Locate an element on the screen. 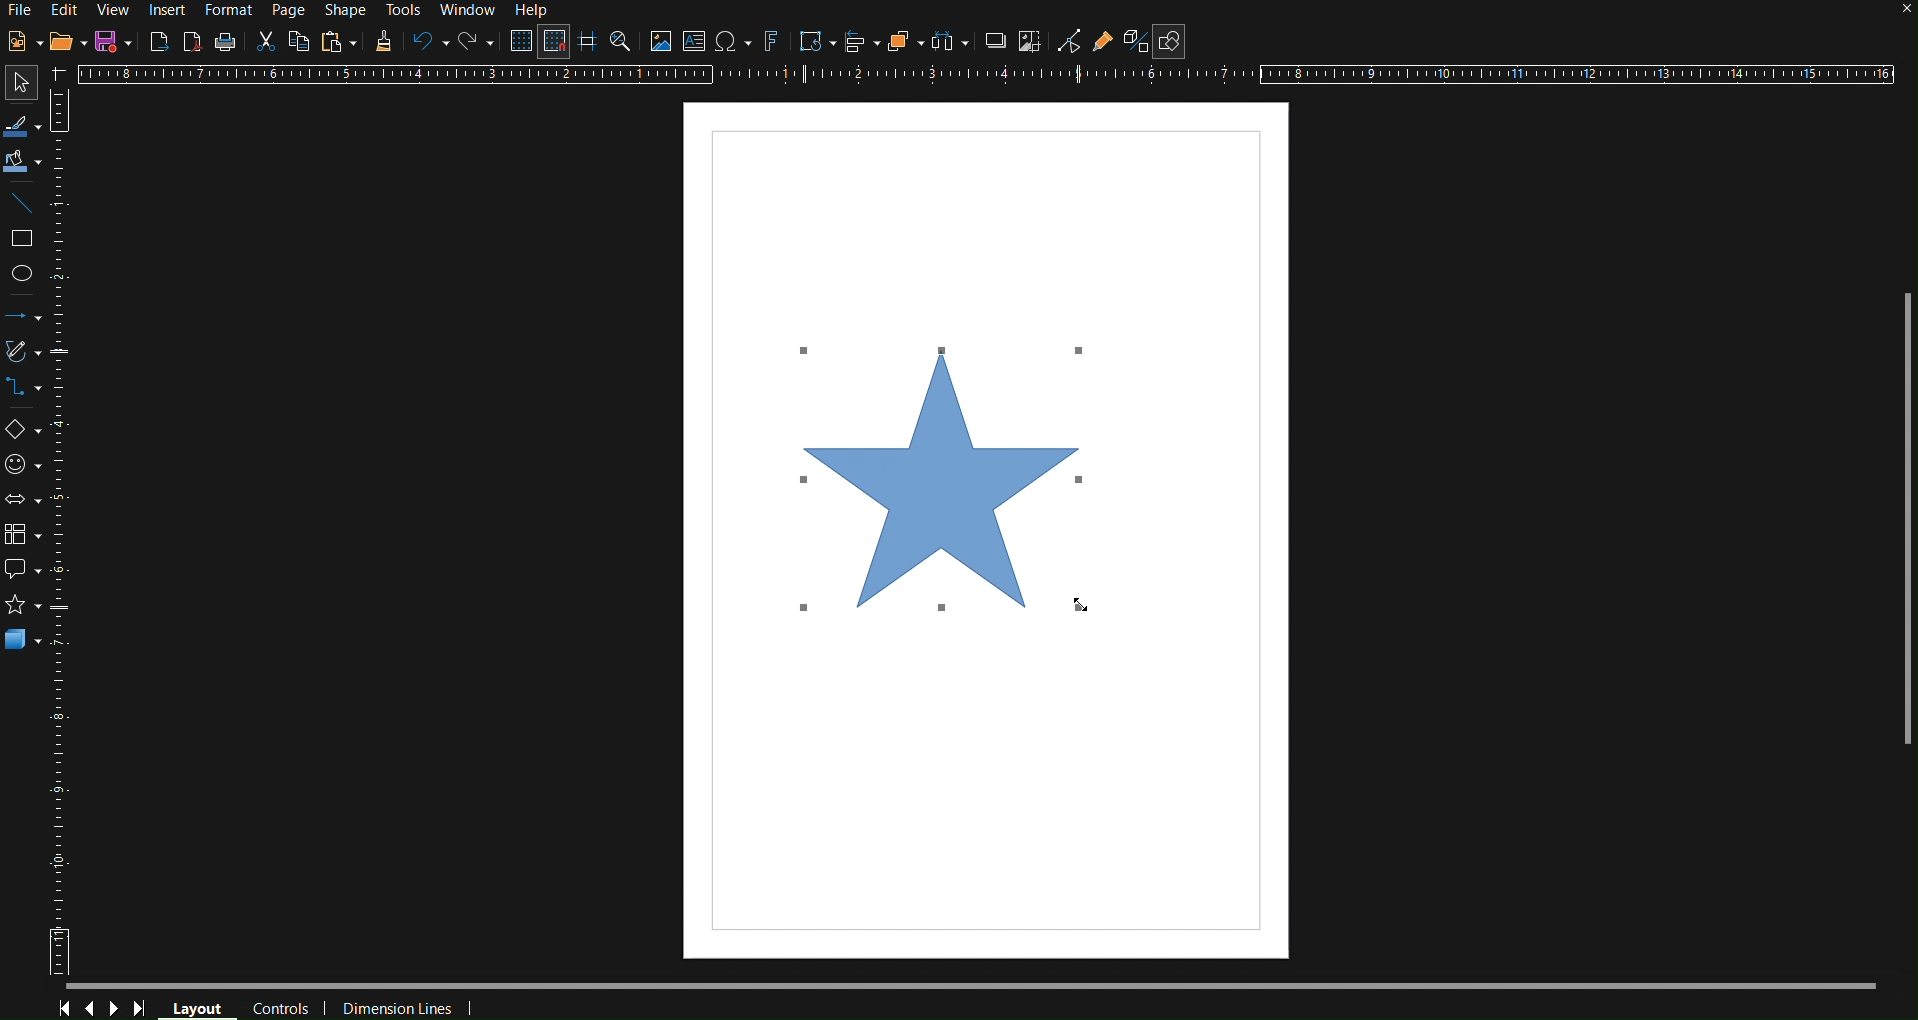 The image size is (1918, 1020). Symbol Shapes is located at coordinates (26, 466).